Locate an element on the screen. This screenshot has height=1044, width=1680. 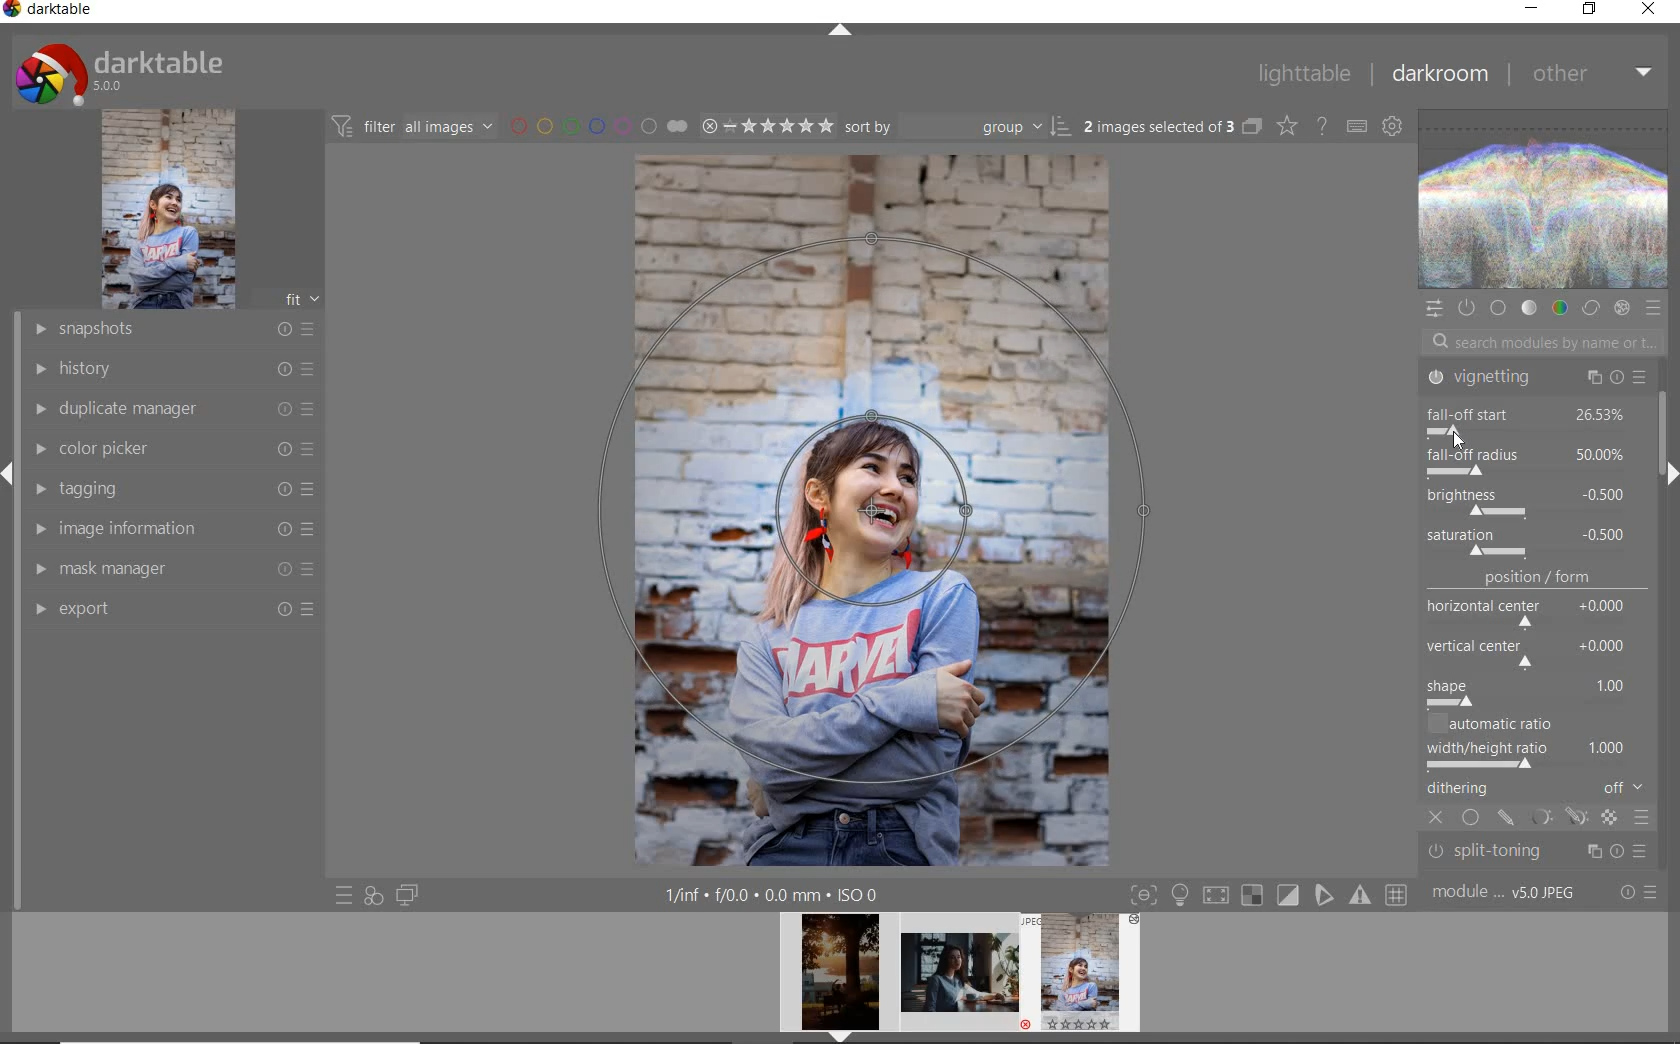
other interface detal is located at coordinates (774, 895).